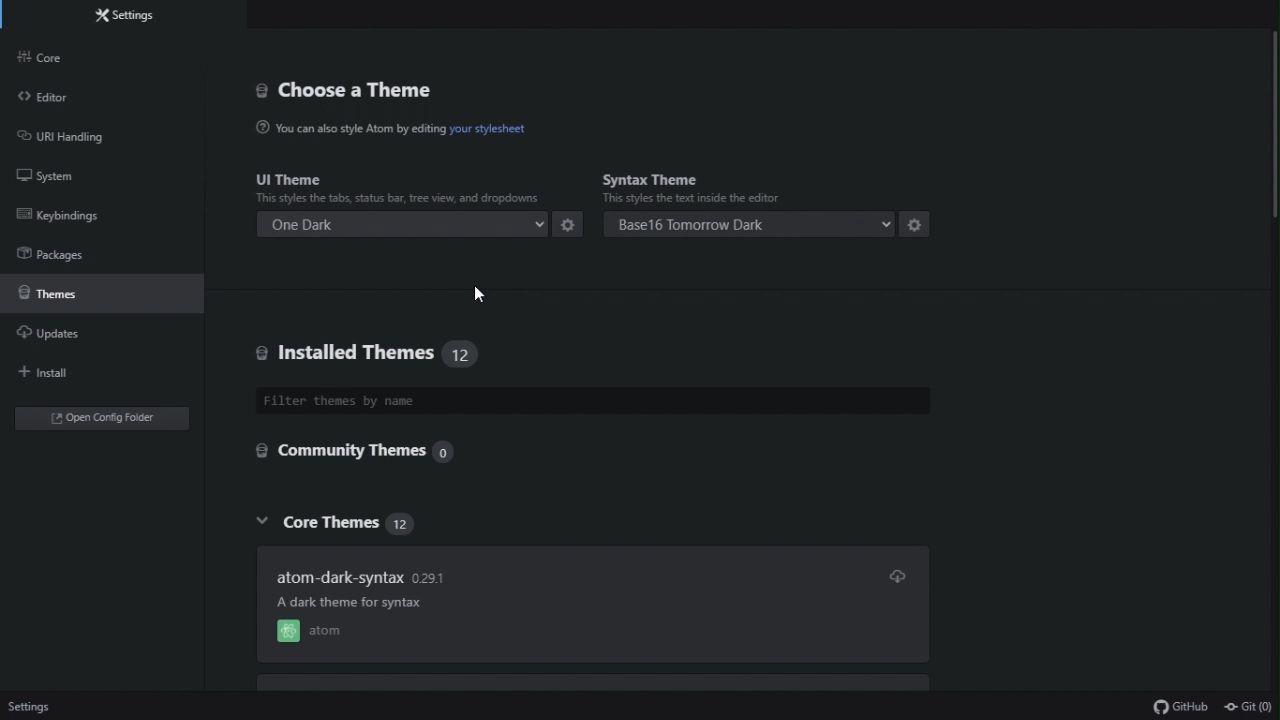 The height and width of the screenshot is (720, 1280). I want to click on UI theme- this styles the tabs status bar , tree view and dropdown, so click(401, 184).